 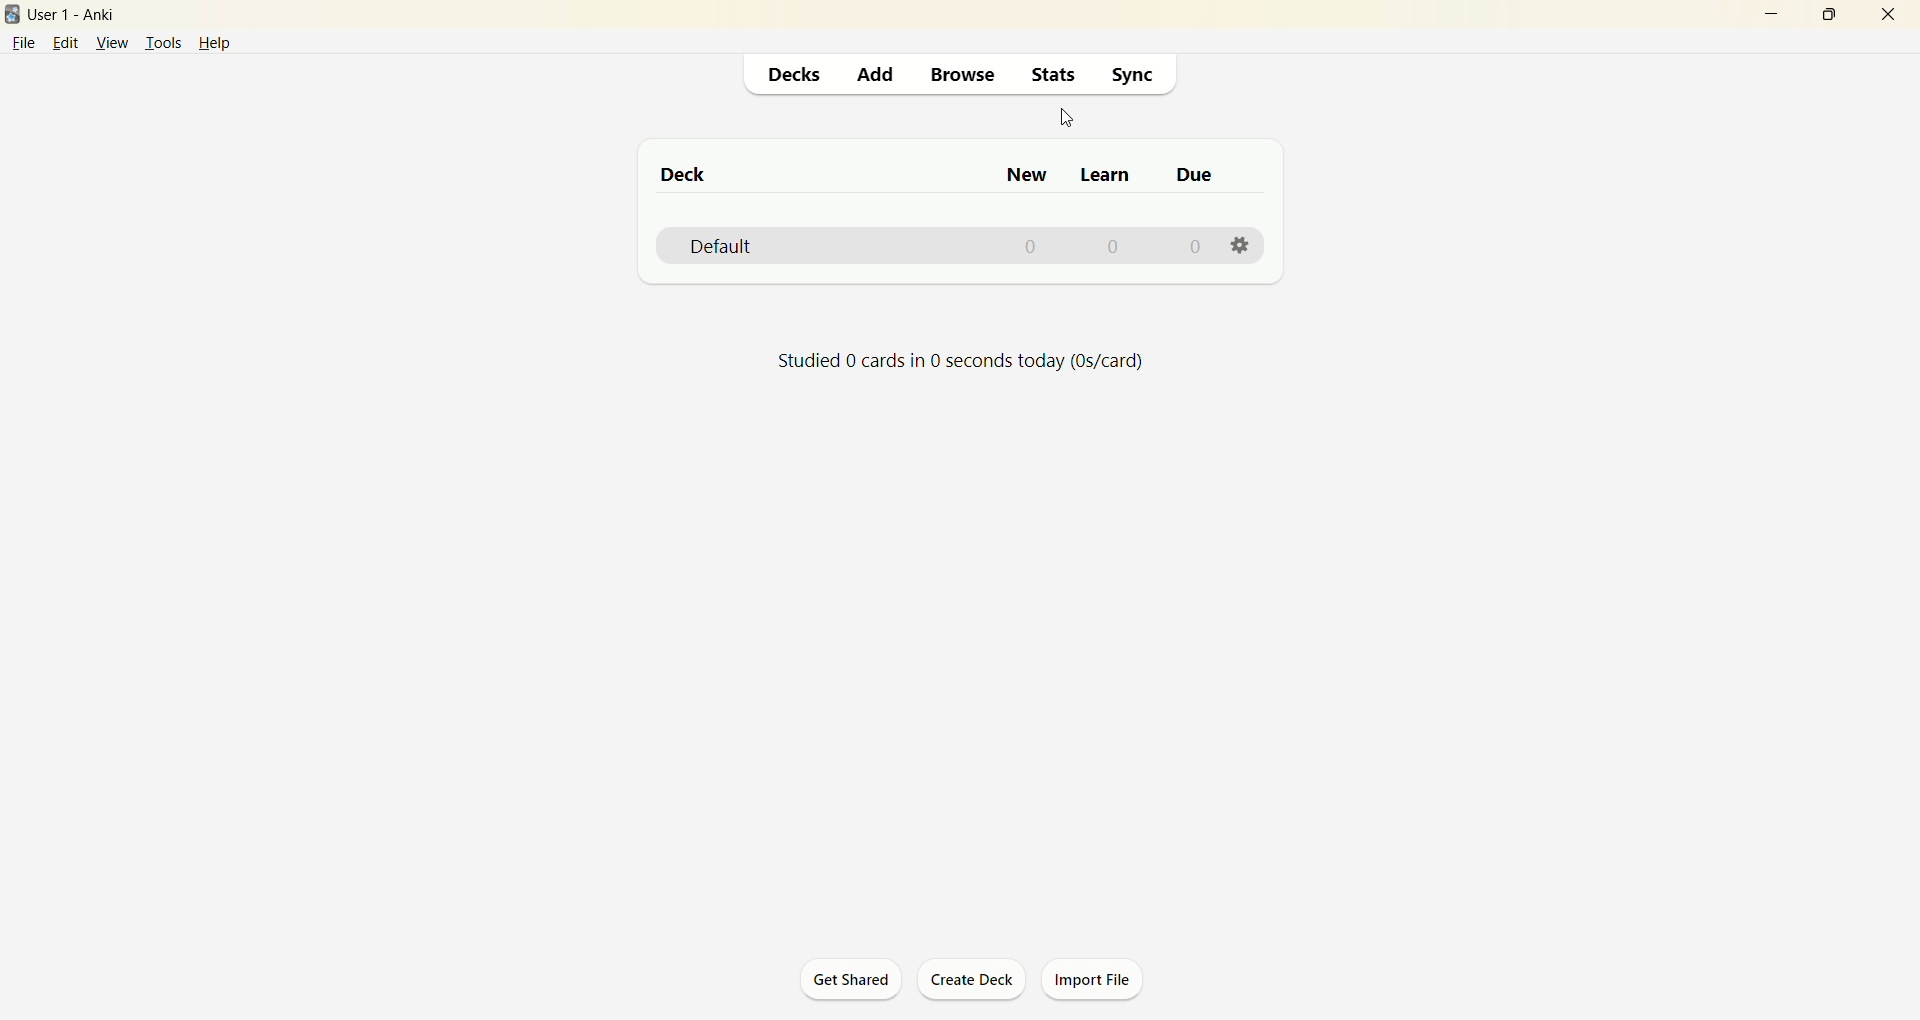 What do you see at coordinates (1241, 243) in the screenshot?
I see `Options` at bounding box center [1241, 243].